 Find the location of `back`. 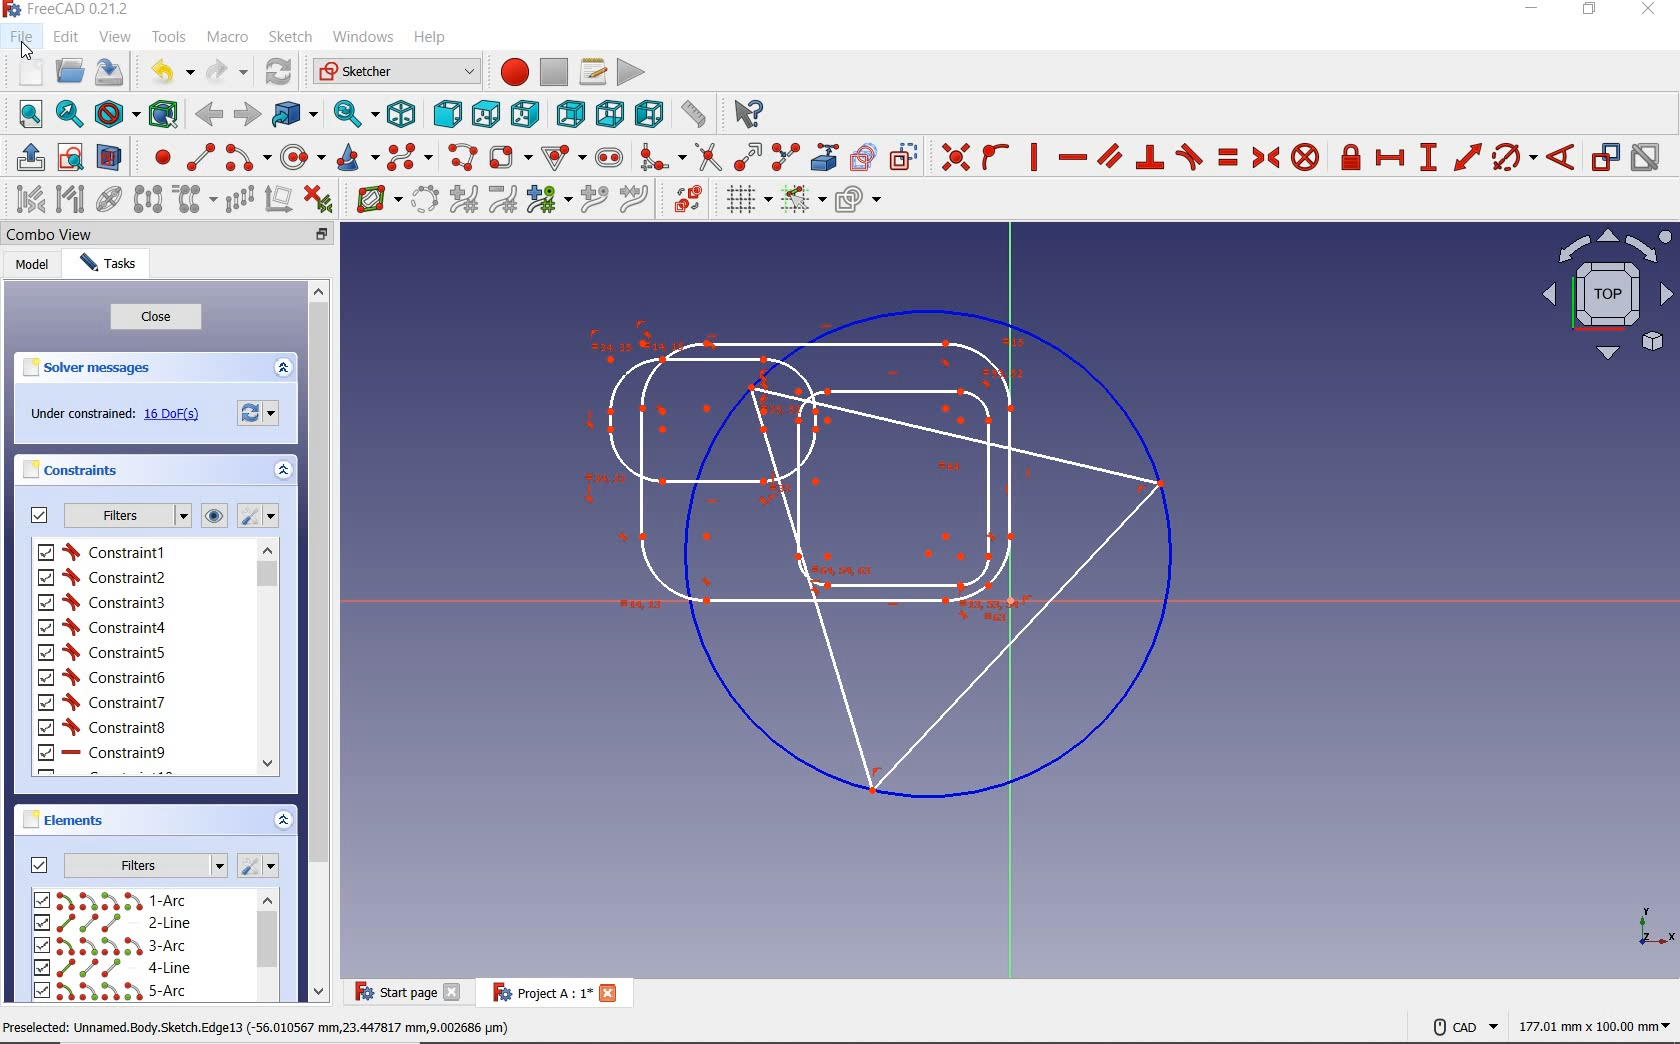

back is located at coordinates (208, 113).